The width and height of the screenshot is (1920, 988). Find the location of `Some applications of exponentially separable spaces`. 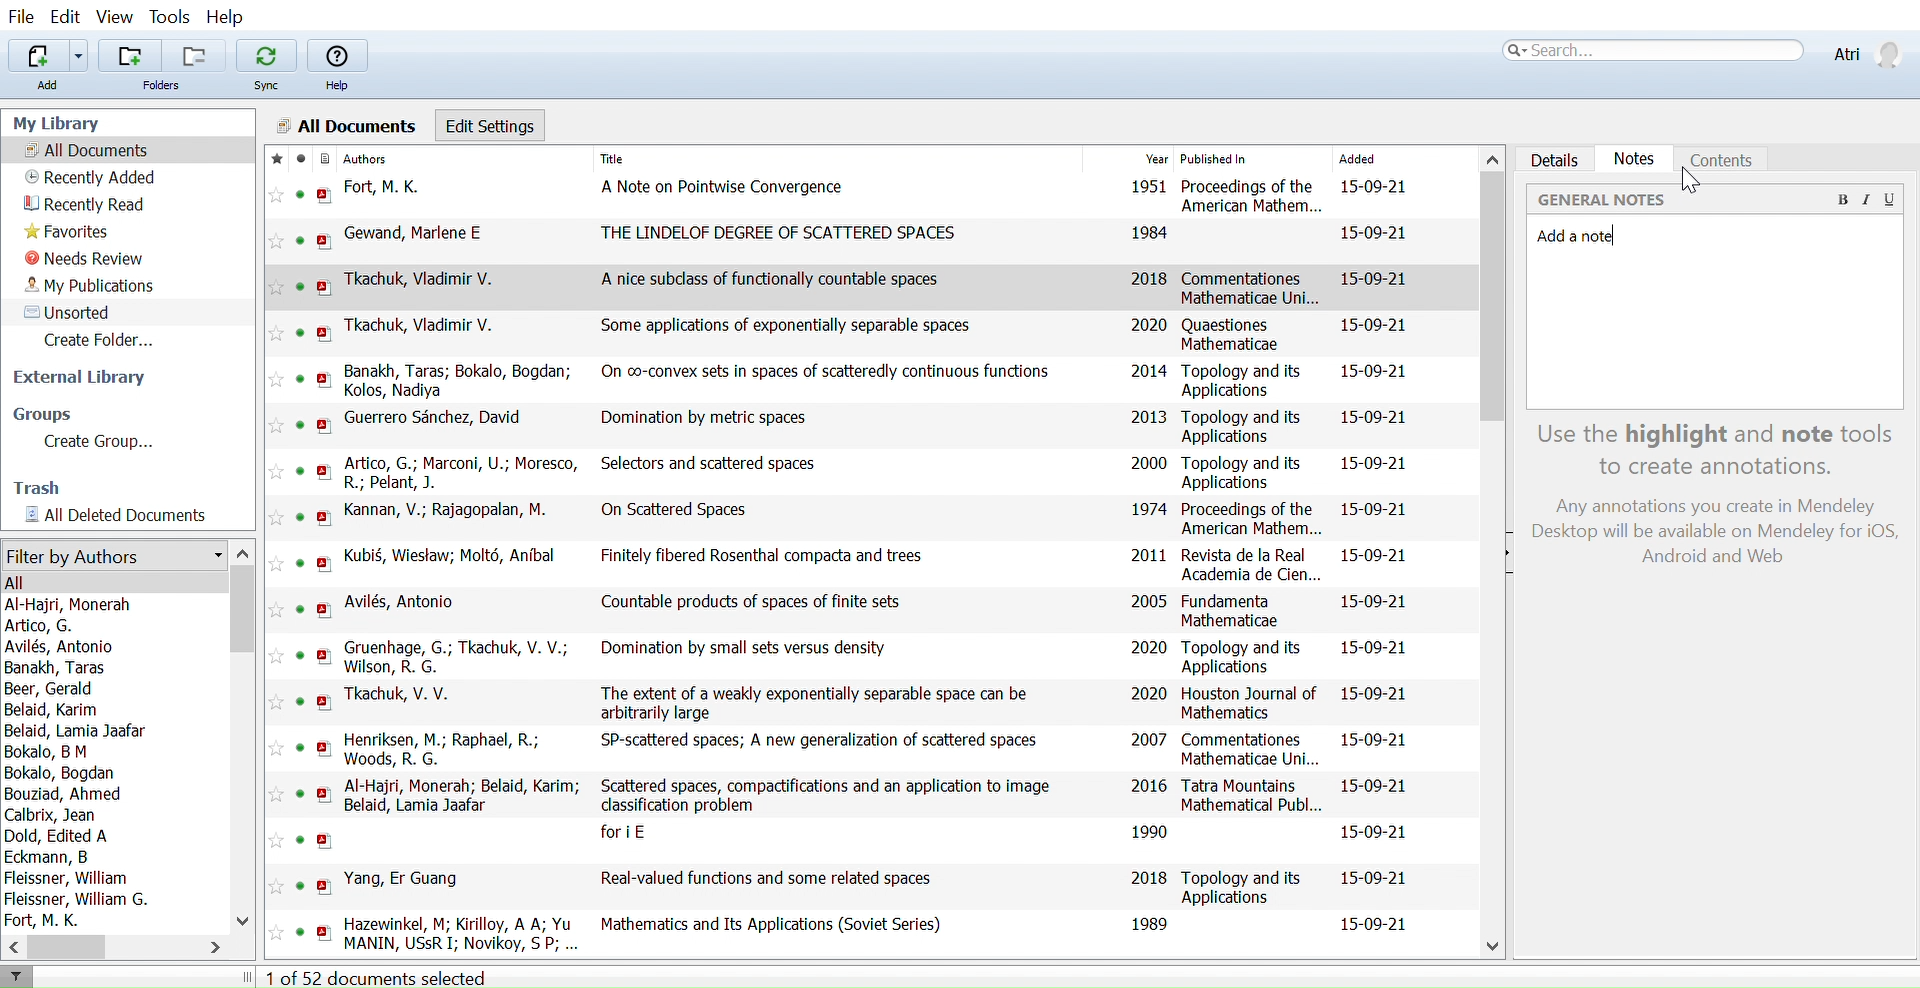

Some applications of exponentially separable spaces is located at coordinates (791, 327).